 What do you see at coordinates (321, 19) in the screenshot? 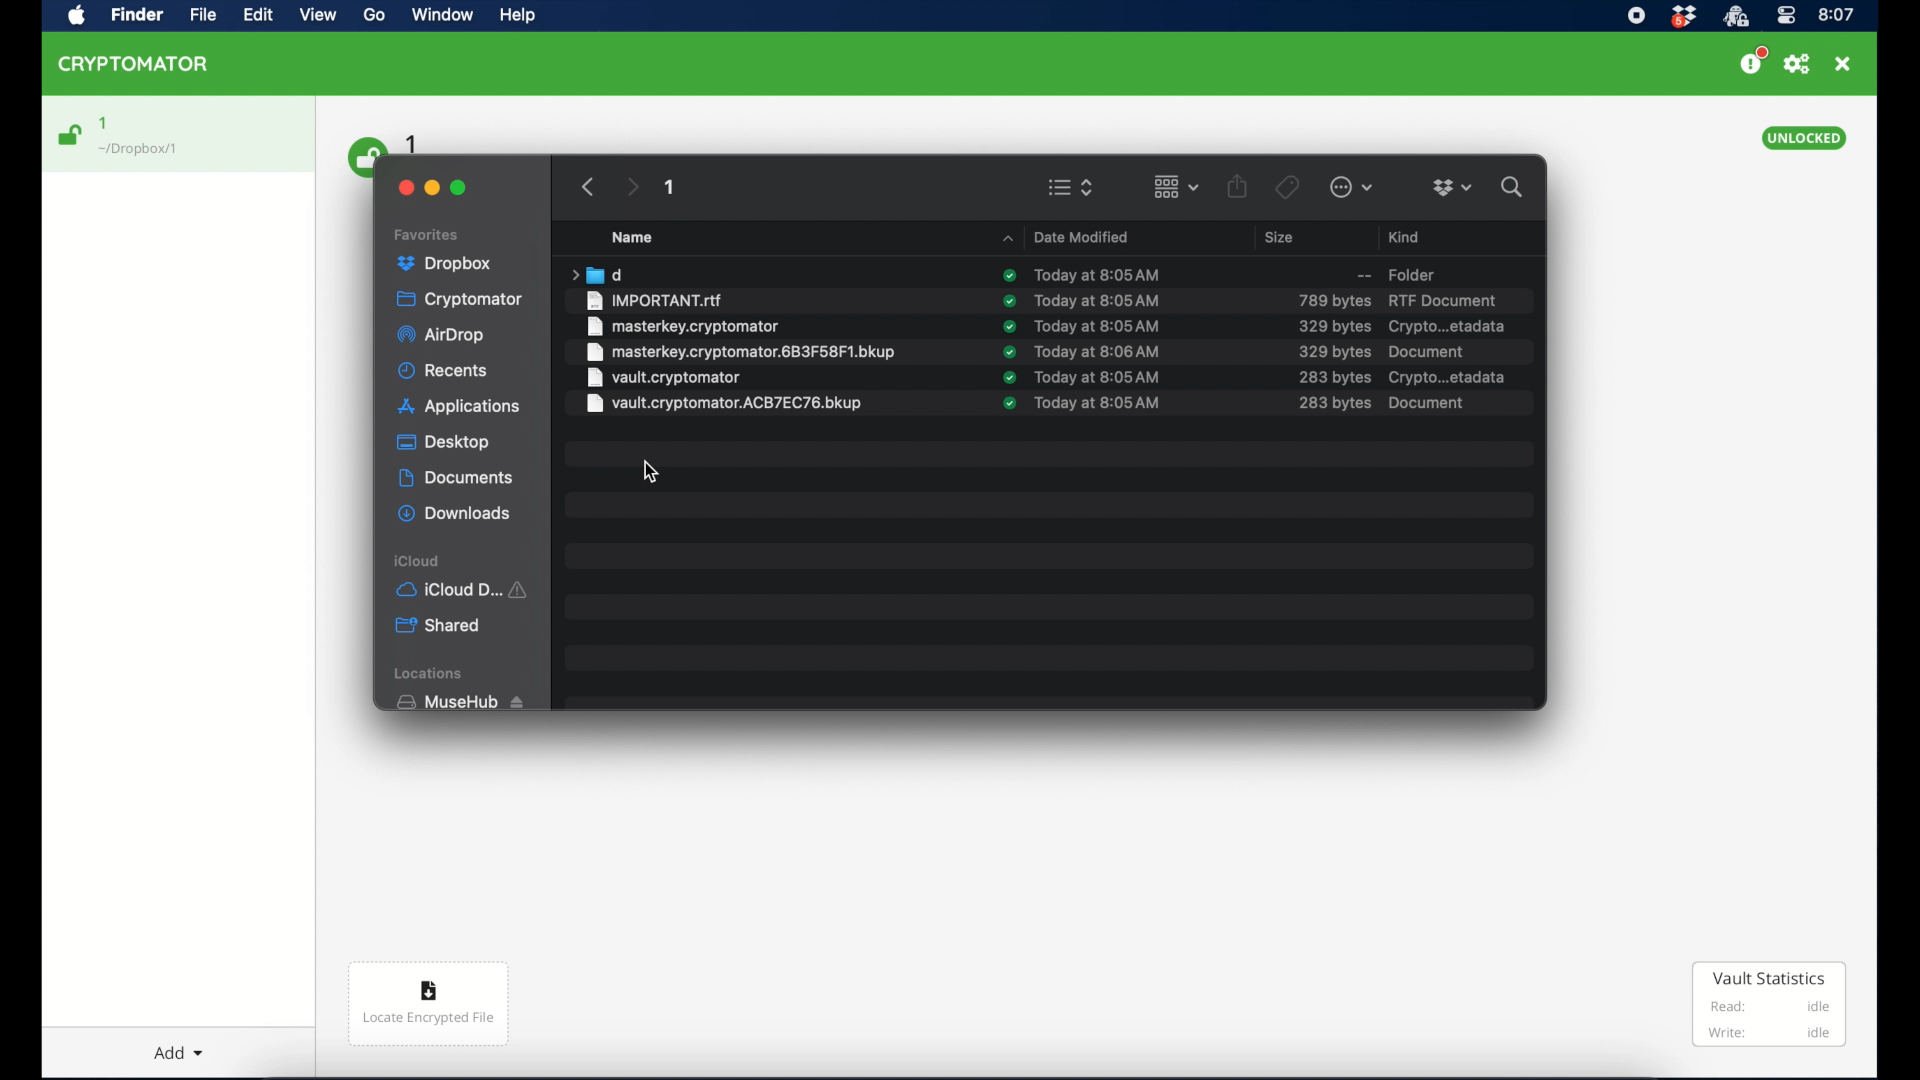
I see `View` at bounding box center [321, 19].